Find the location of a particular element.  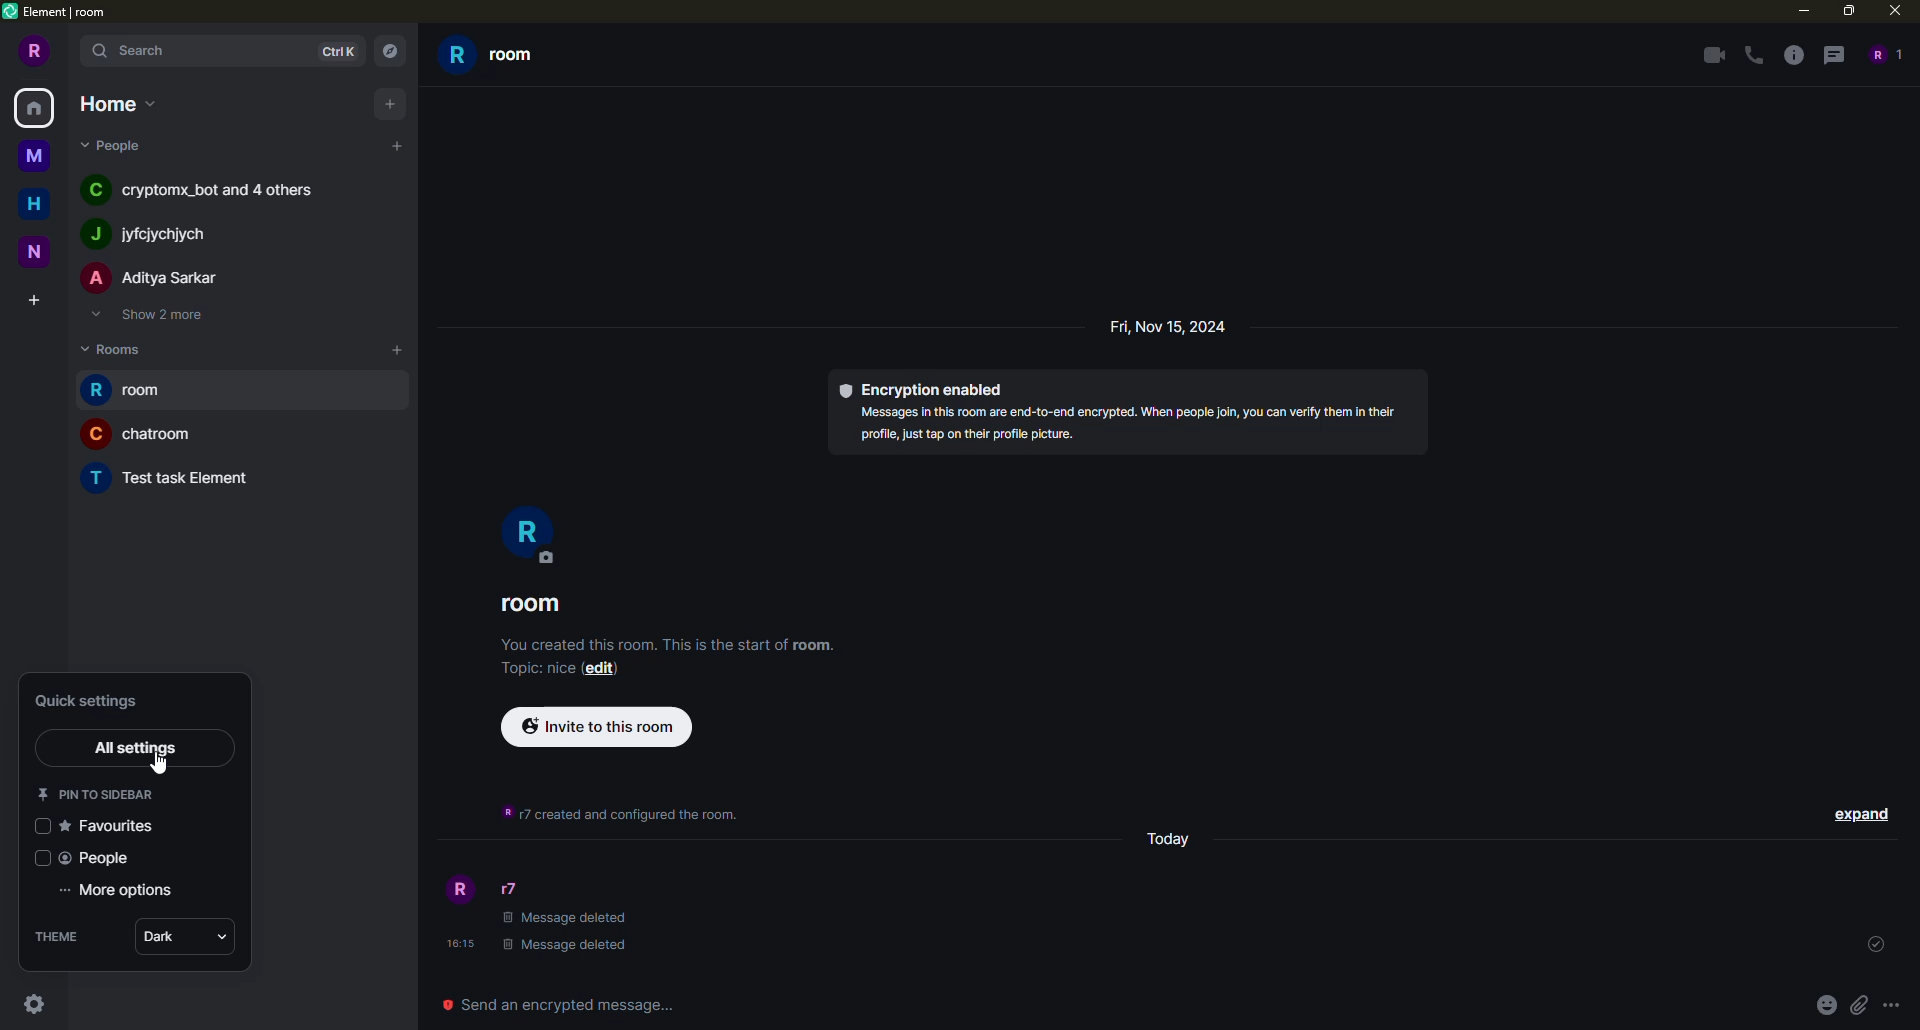

home is located at coordinates (120, 102).